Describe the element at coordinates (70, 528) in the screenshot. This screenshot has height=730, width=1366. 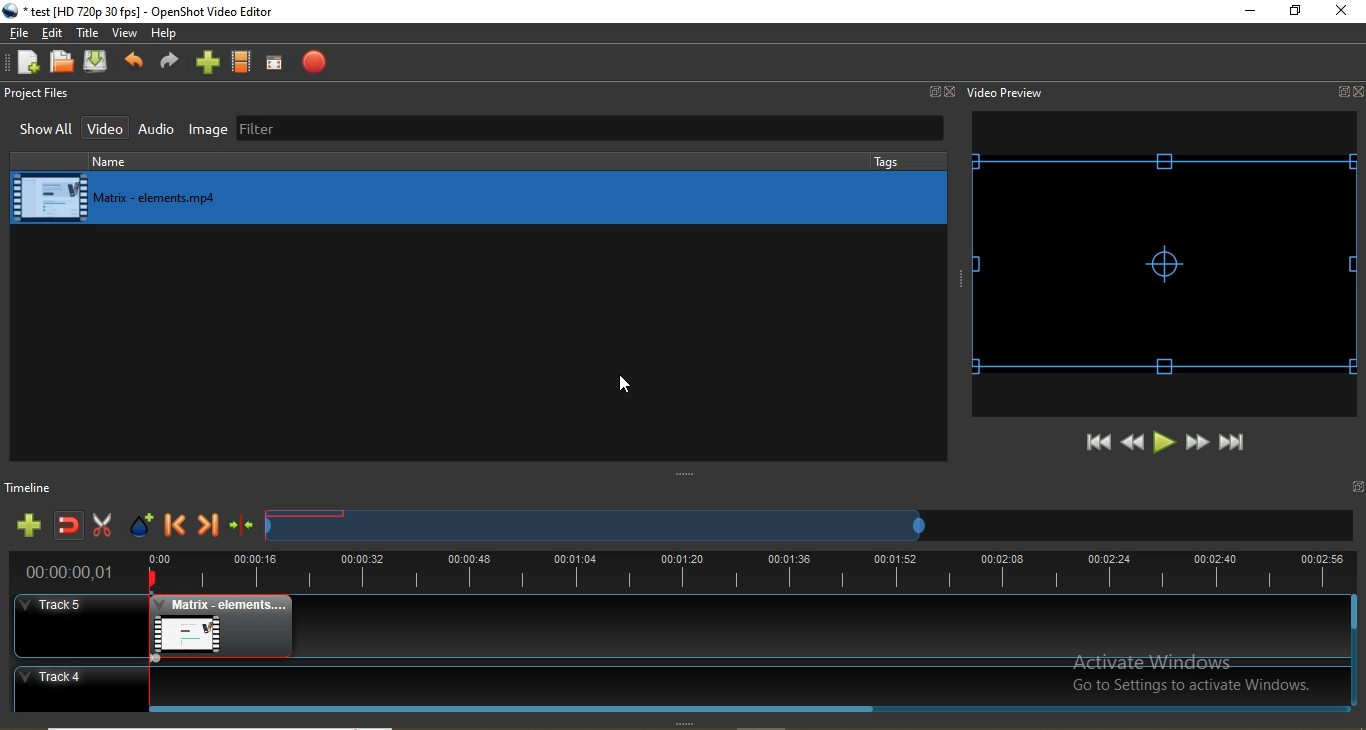
I see `Disable snapping` at that location.